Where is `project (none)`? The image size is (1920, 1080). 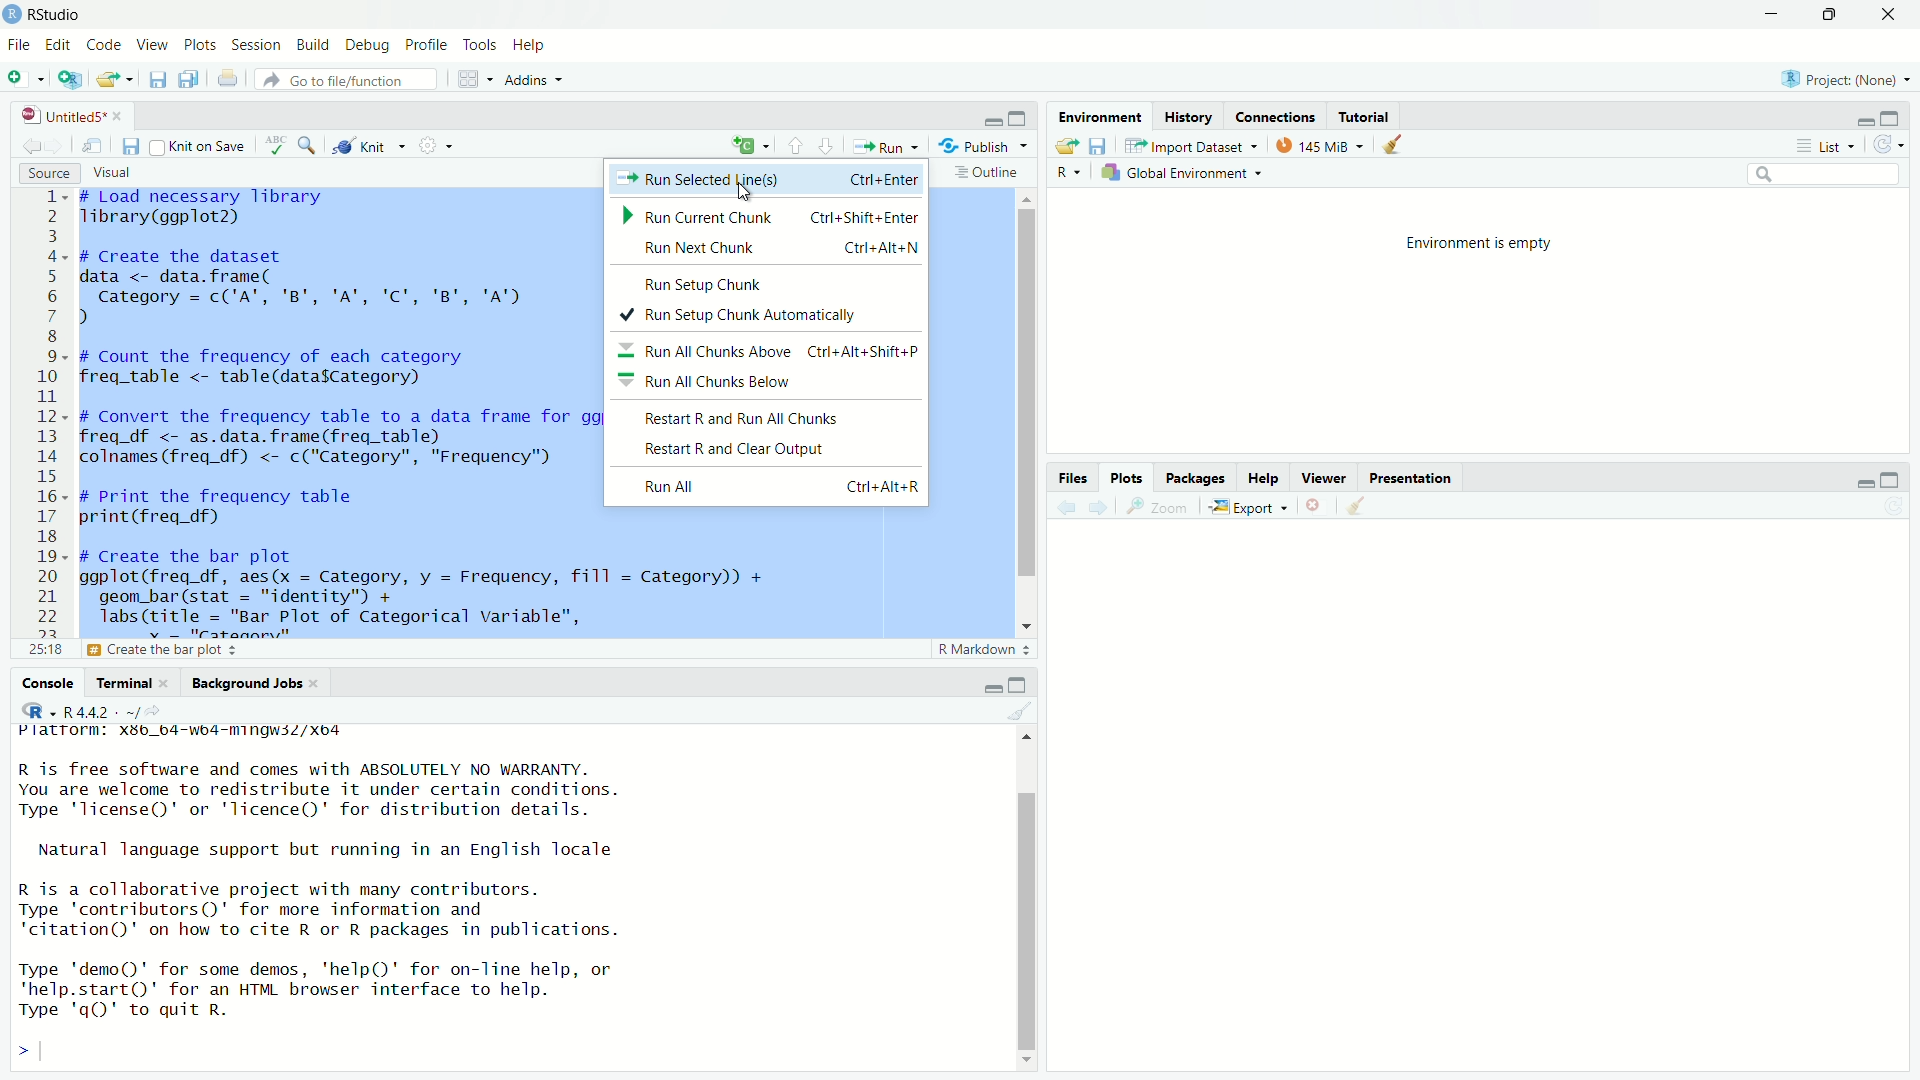
project (none) is located at coordinates (1849, 81).